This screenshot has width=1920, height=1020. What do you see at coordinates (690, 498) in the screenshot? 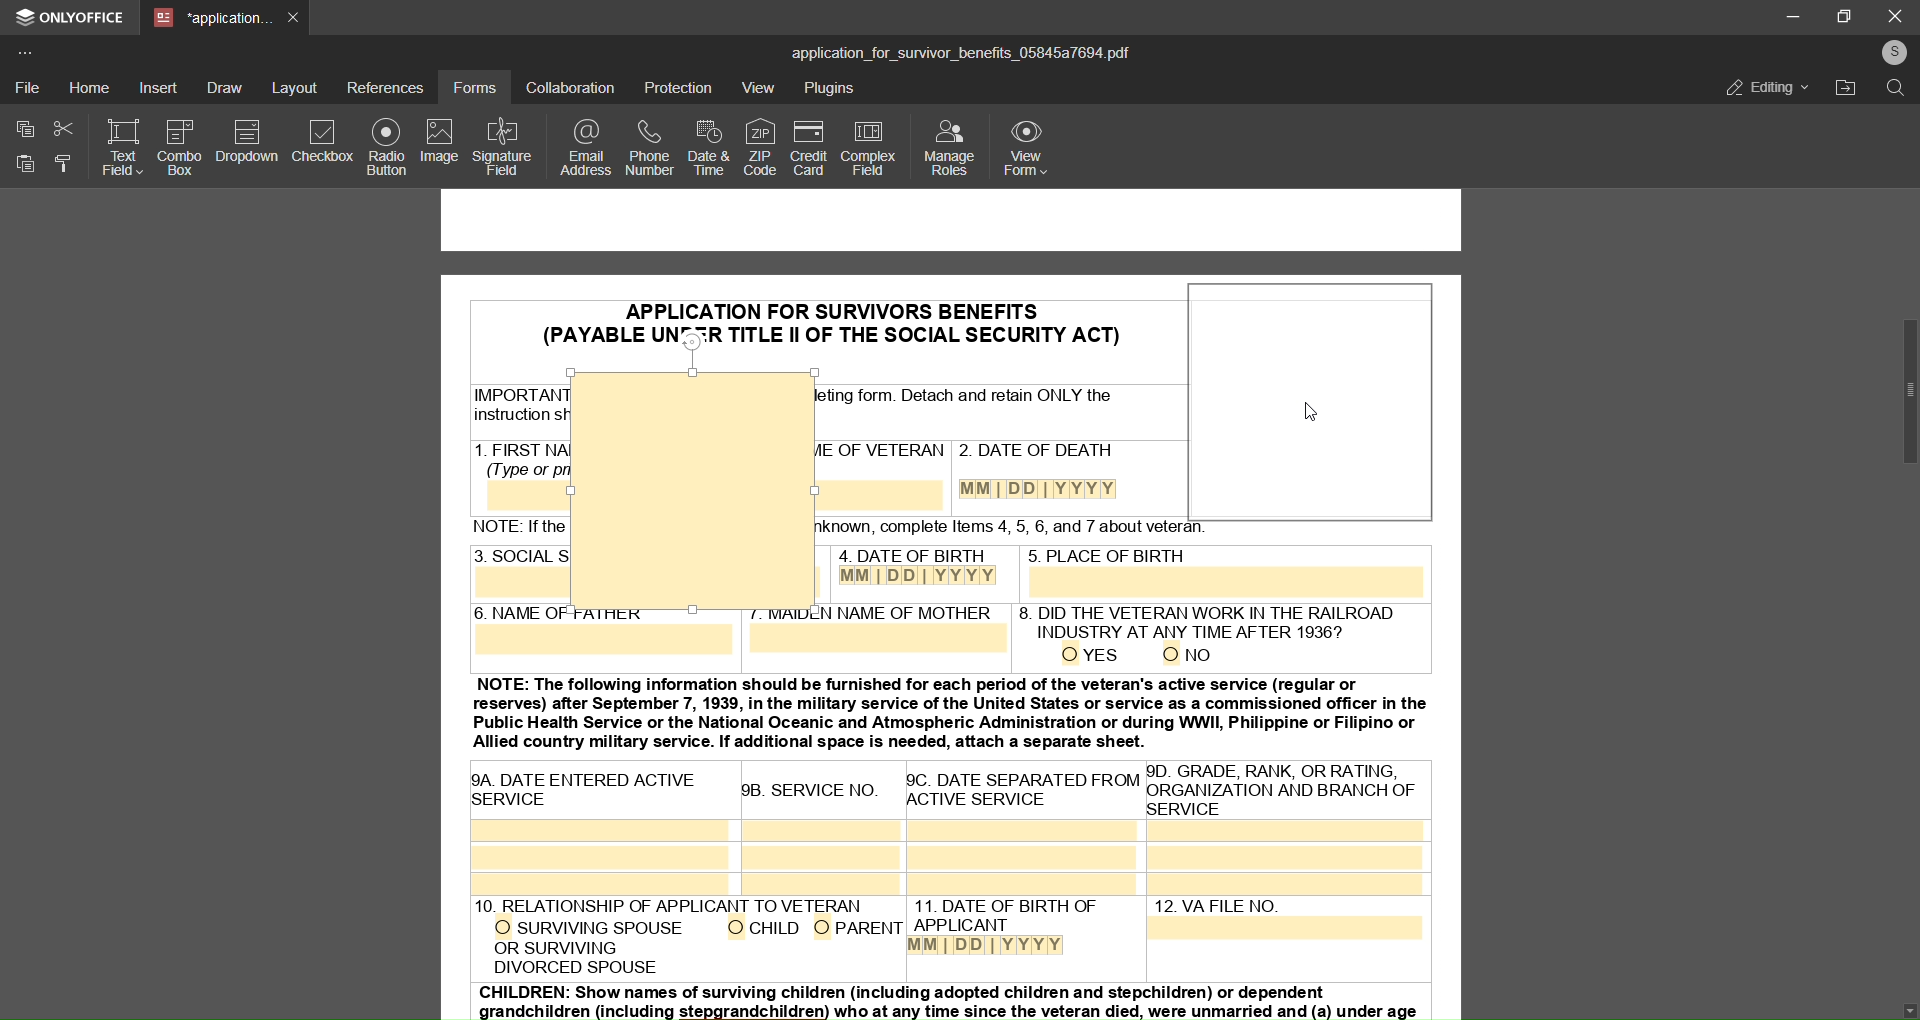
I see `insert image space` at bounding box center [690, 498].